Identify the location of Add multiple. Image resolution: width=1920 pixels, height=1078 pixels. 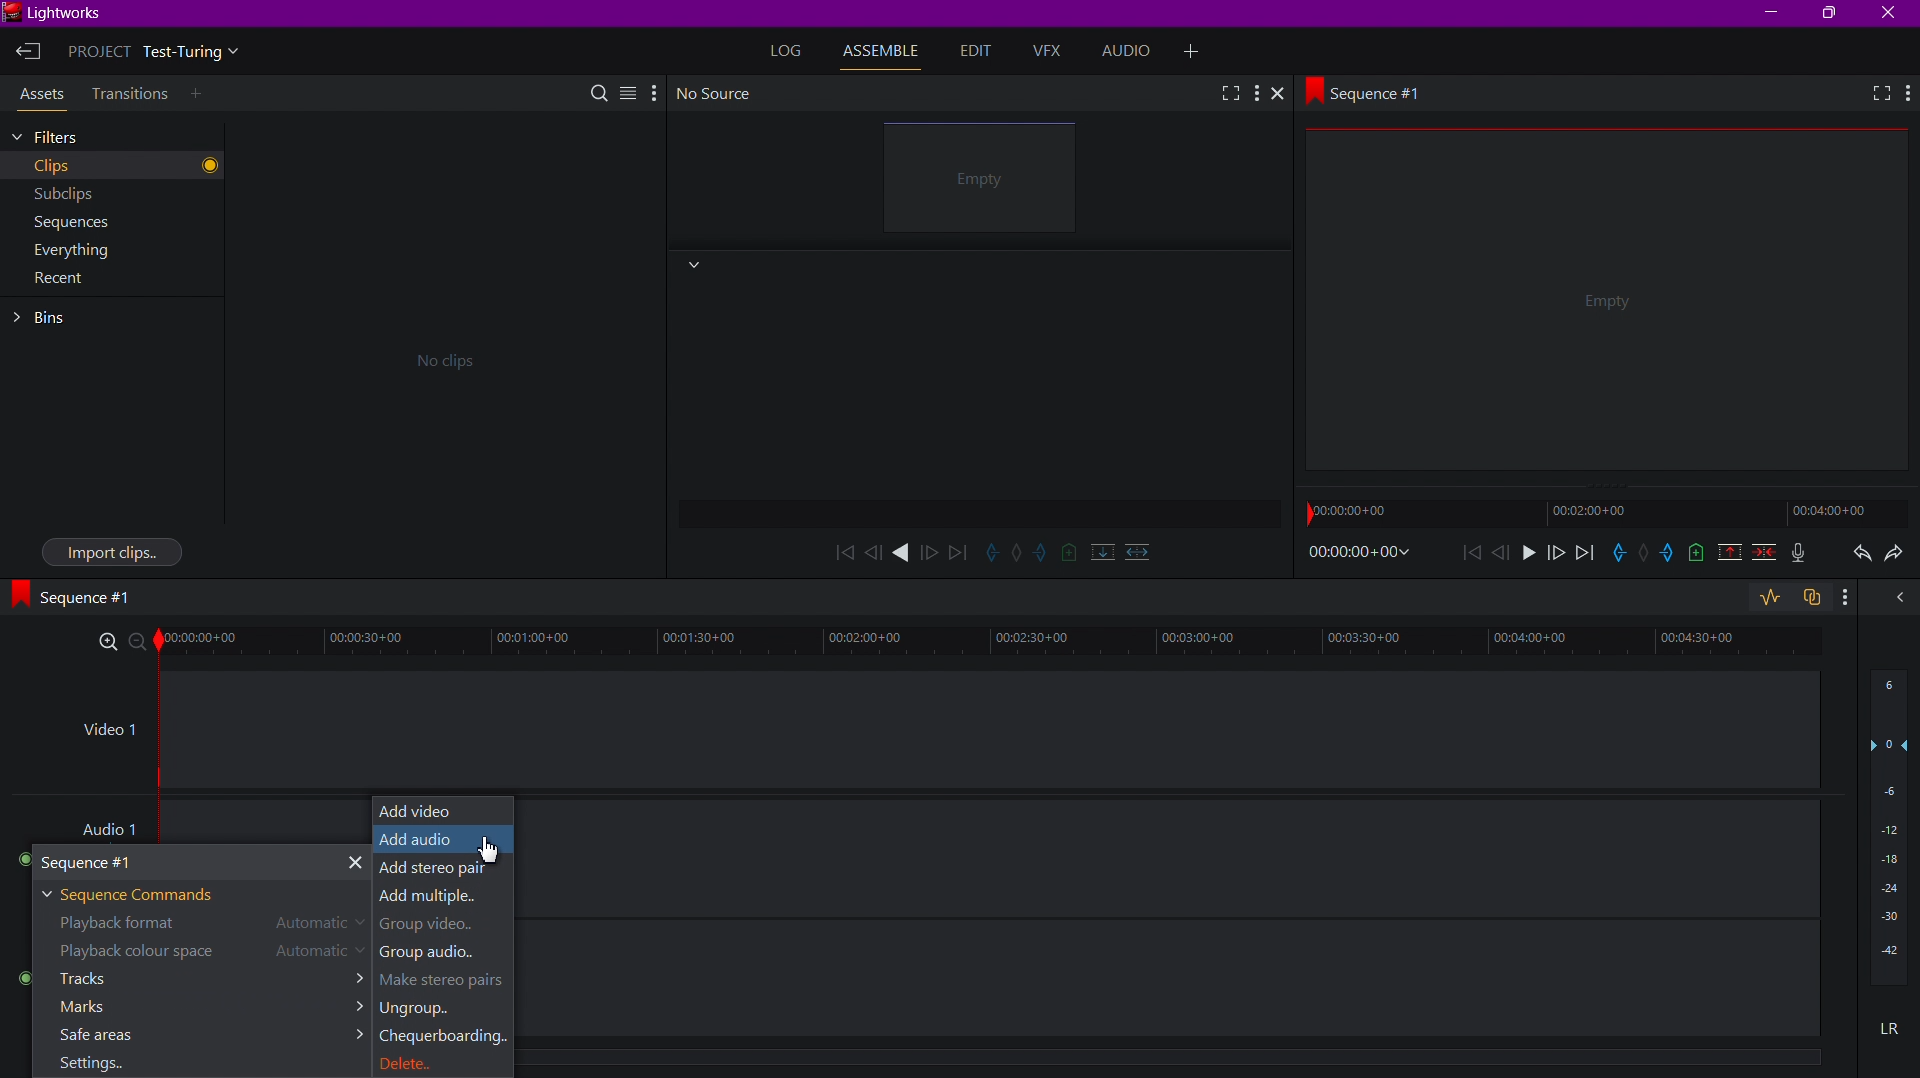
(443, 899).